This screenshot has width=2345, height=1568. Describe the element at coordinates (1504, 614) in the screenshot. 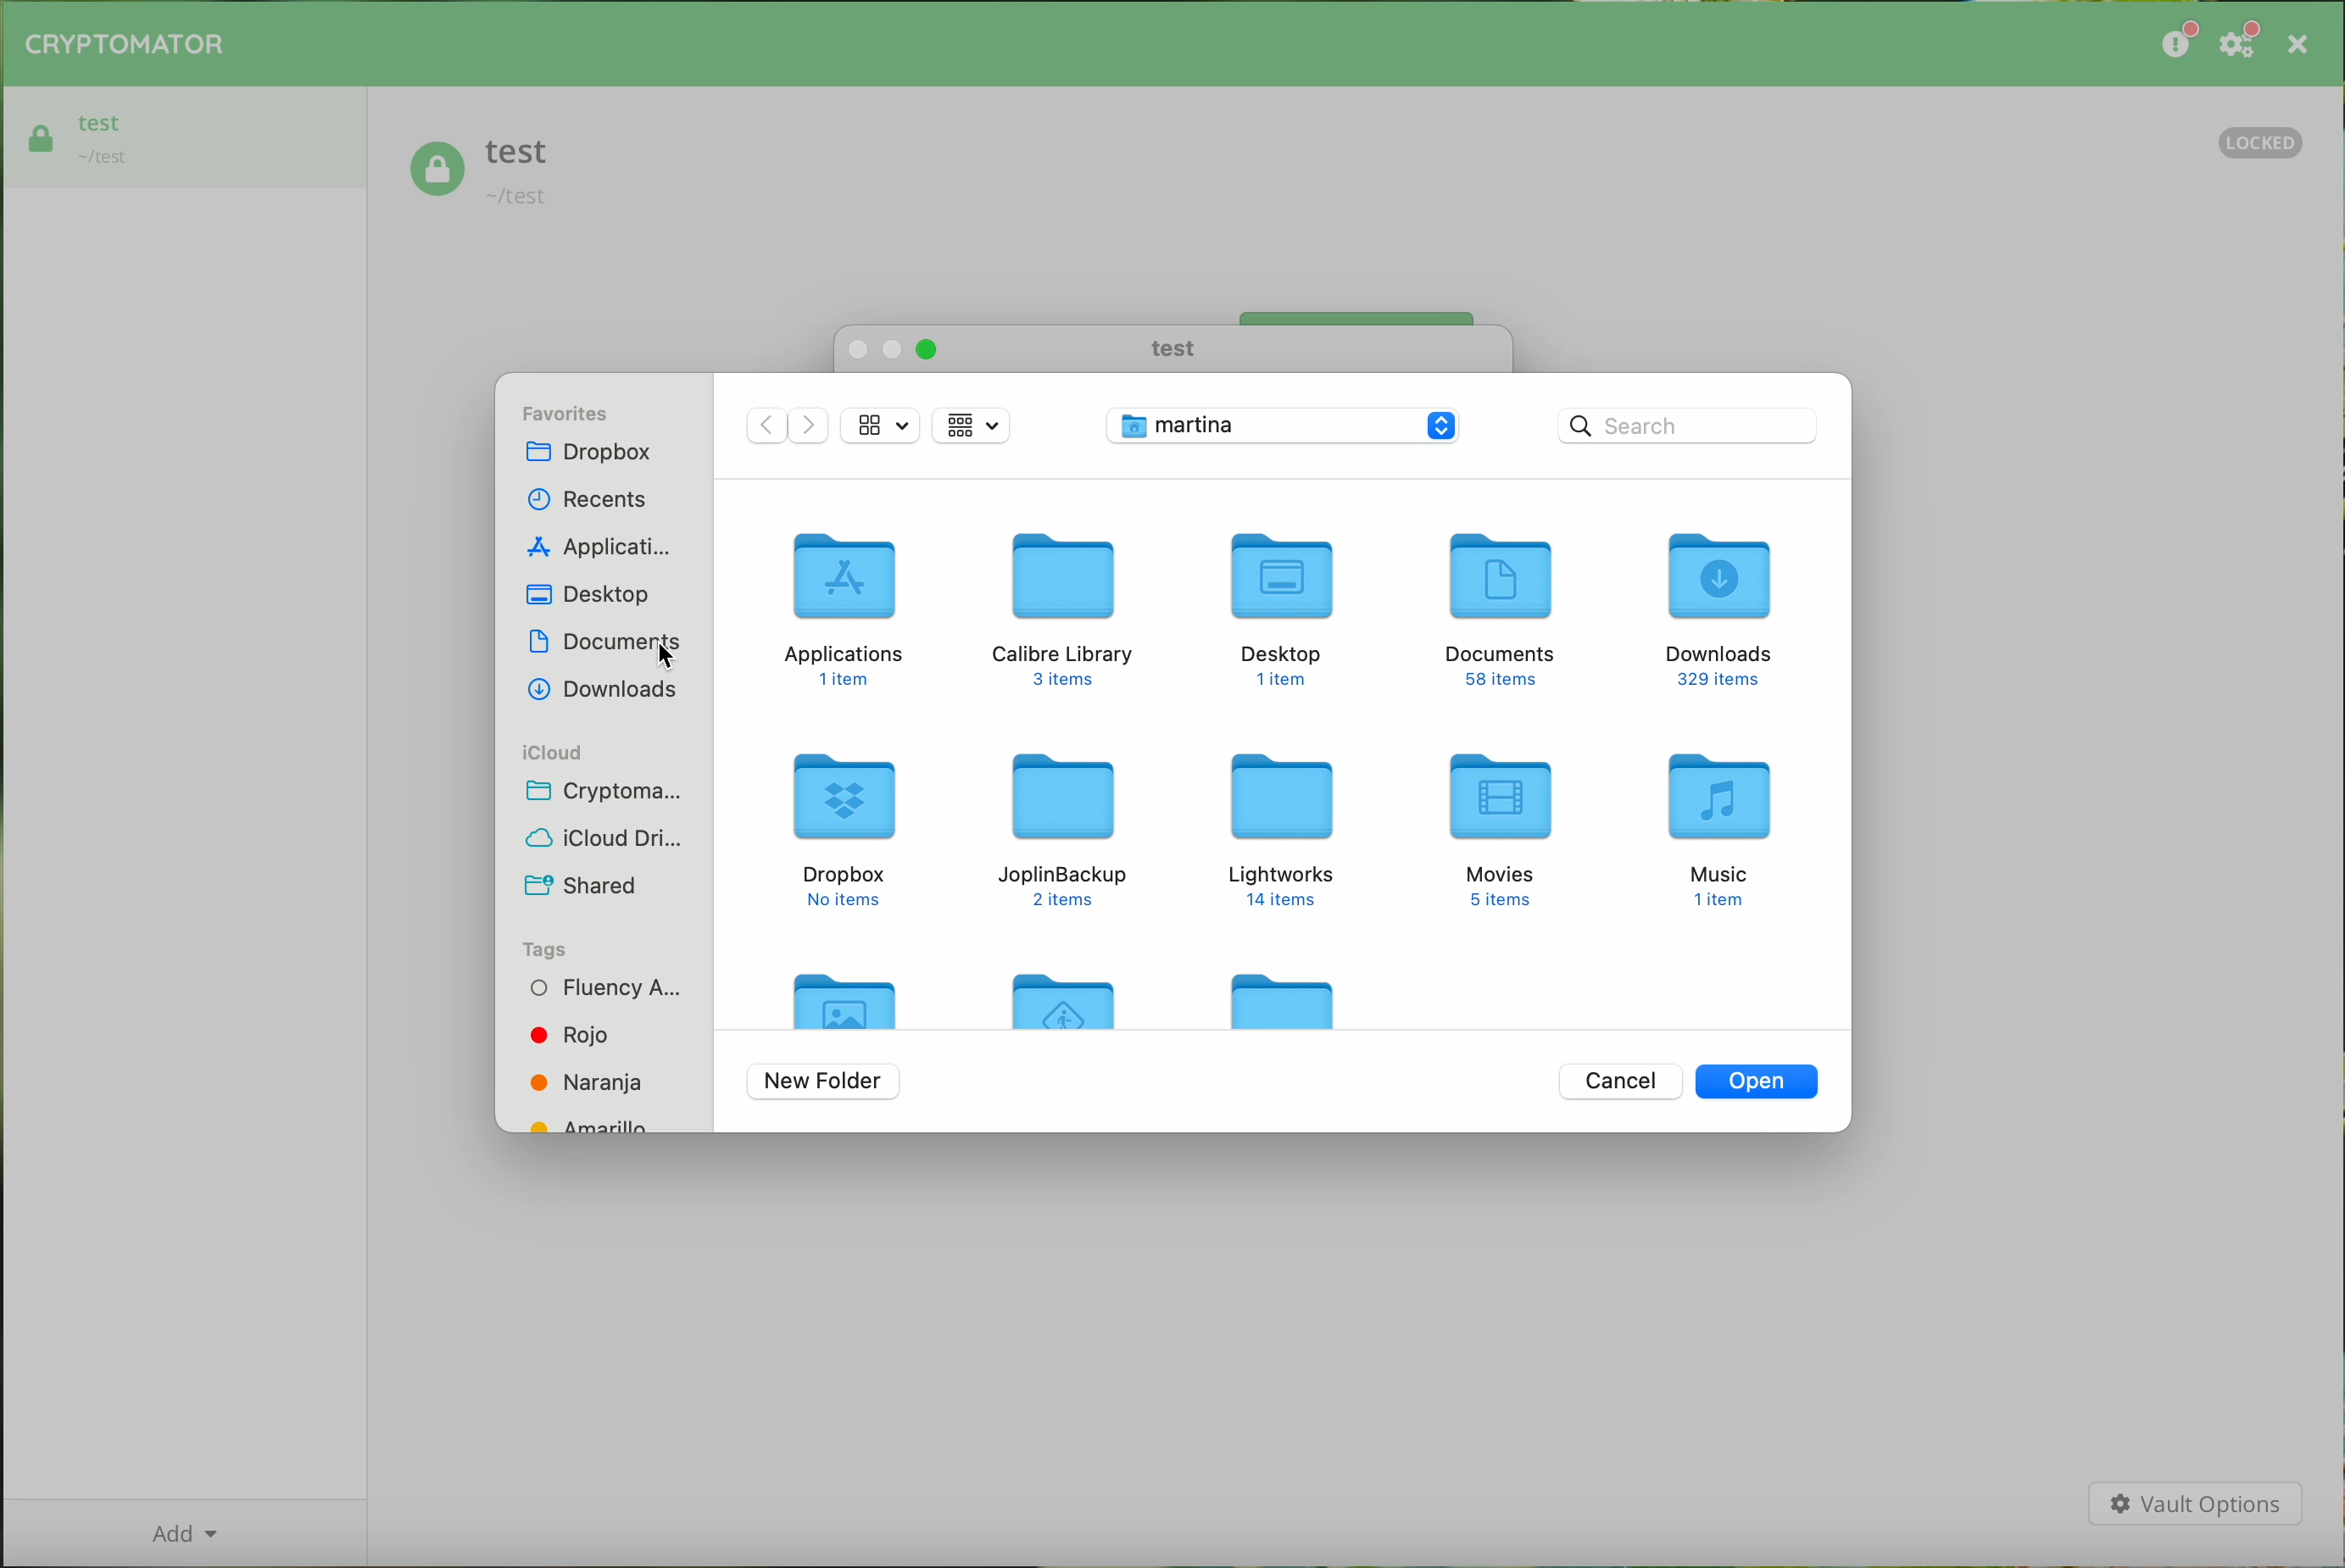

I see `documents` at that location.